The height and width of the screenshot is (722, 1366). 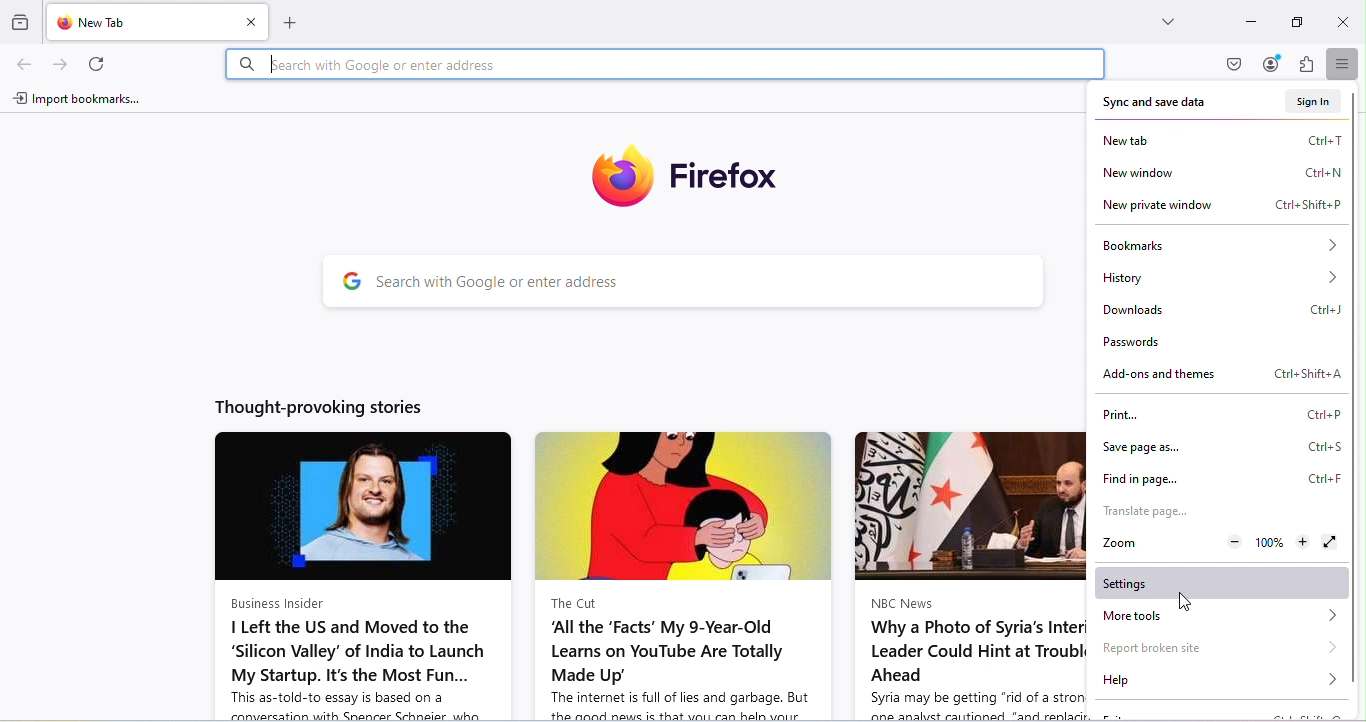 I want to click on Open a new tab, so click(x=299, y=25).